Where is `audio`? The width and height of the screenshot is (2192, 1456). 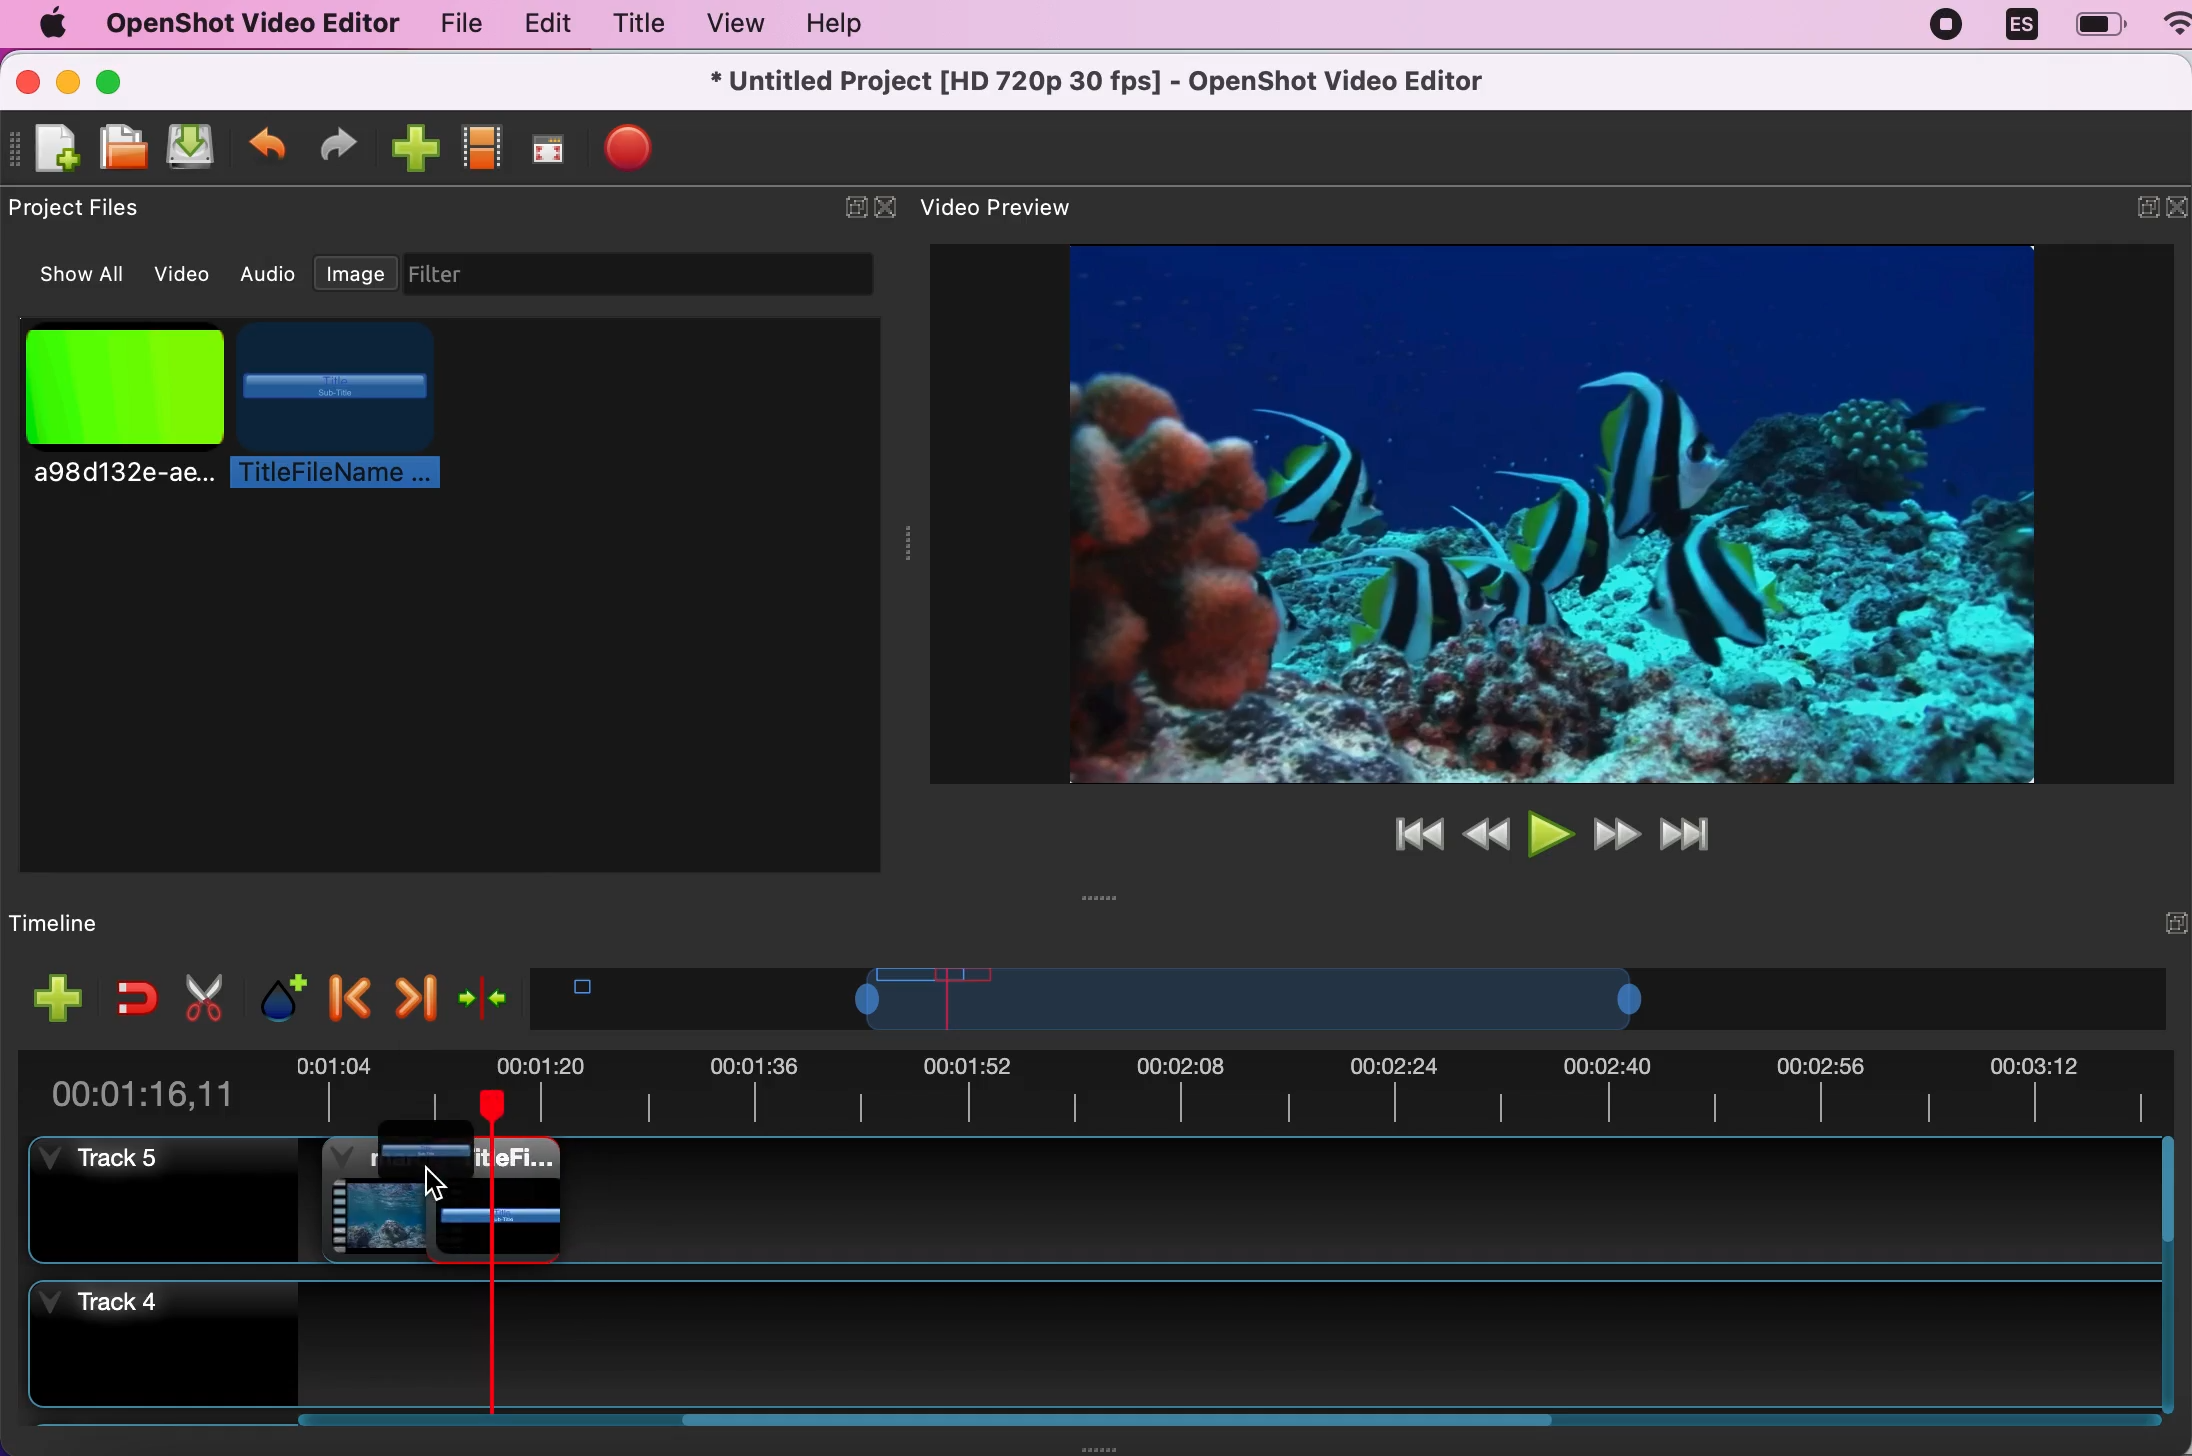 audio is located at coordinates (270, 274).